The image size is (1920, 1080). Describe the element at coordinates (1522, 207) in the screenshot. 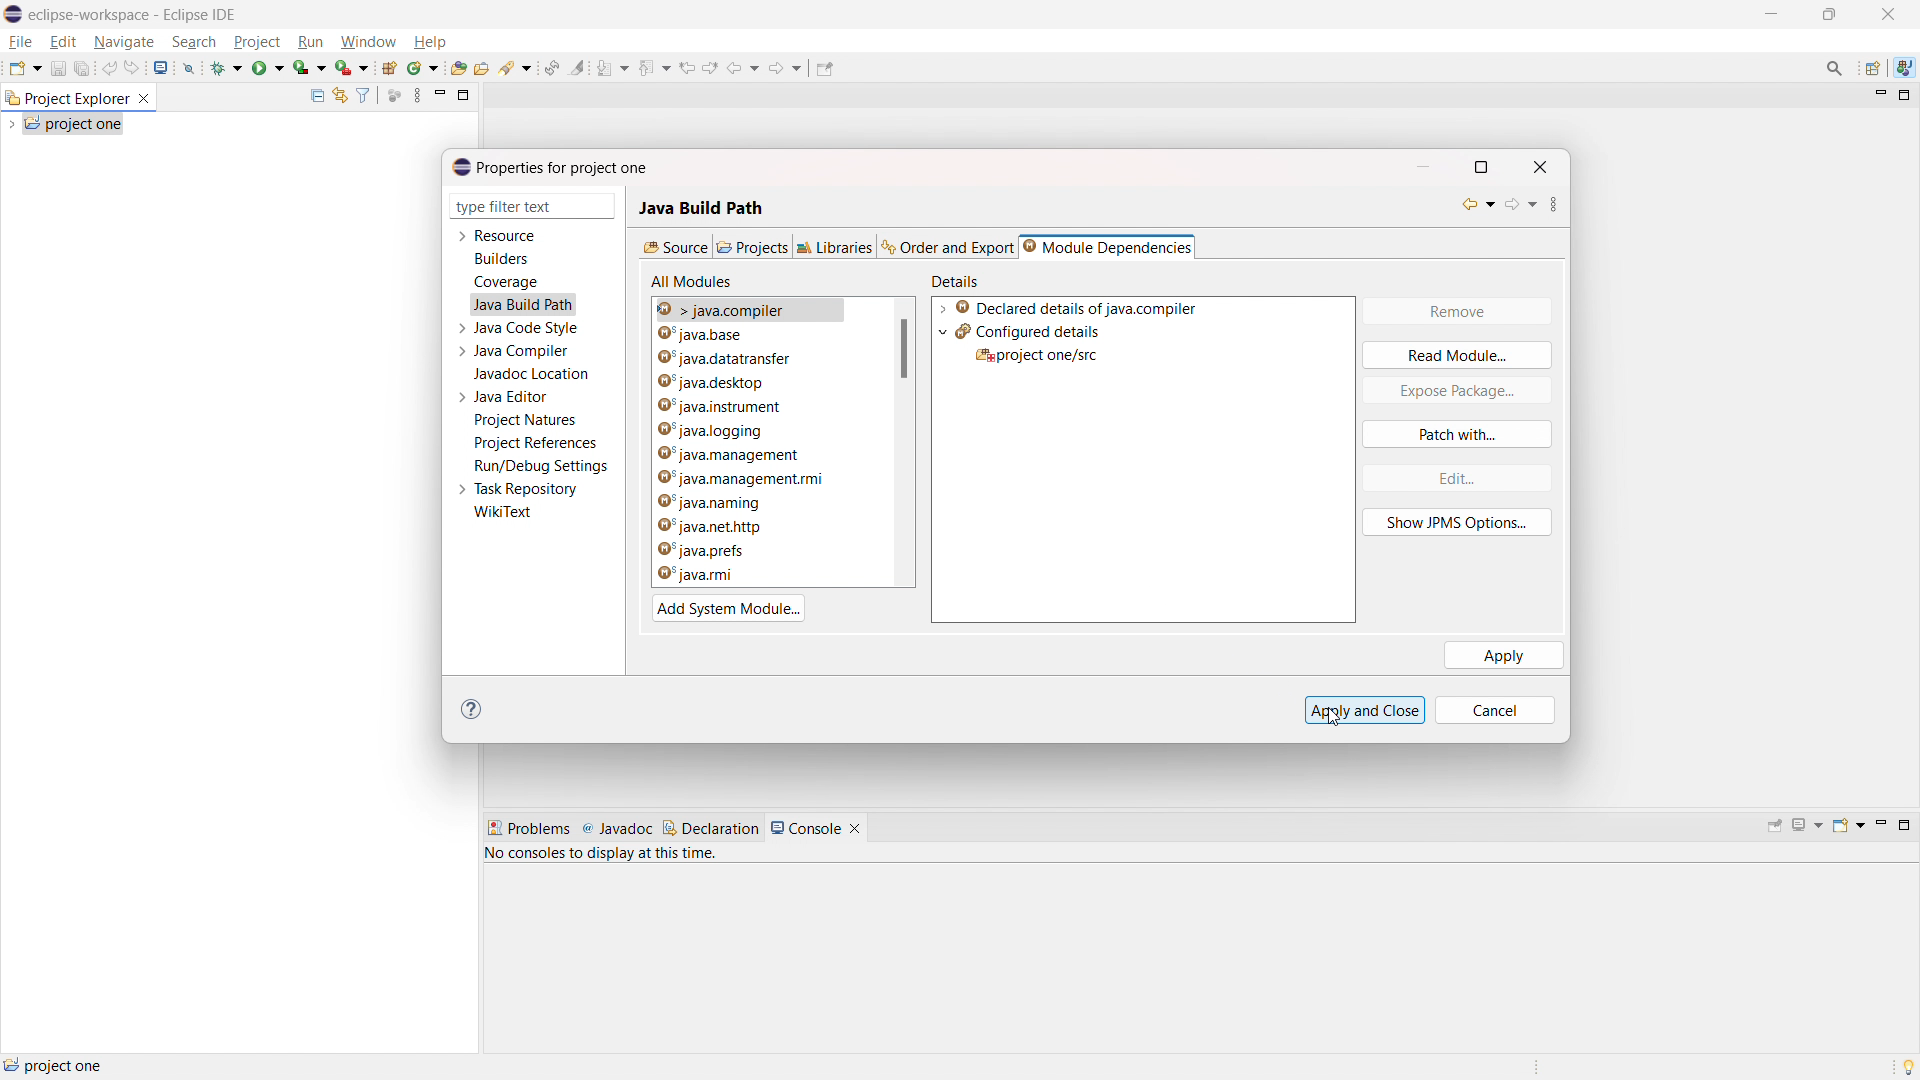

I see `forward` at that location.